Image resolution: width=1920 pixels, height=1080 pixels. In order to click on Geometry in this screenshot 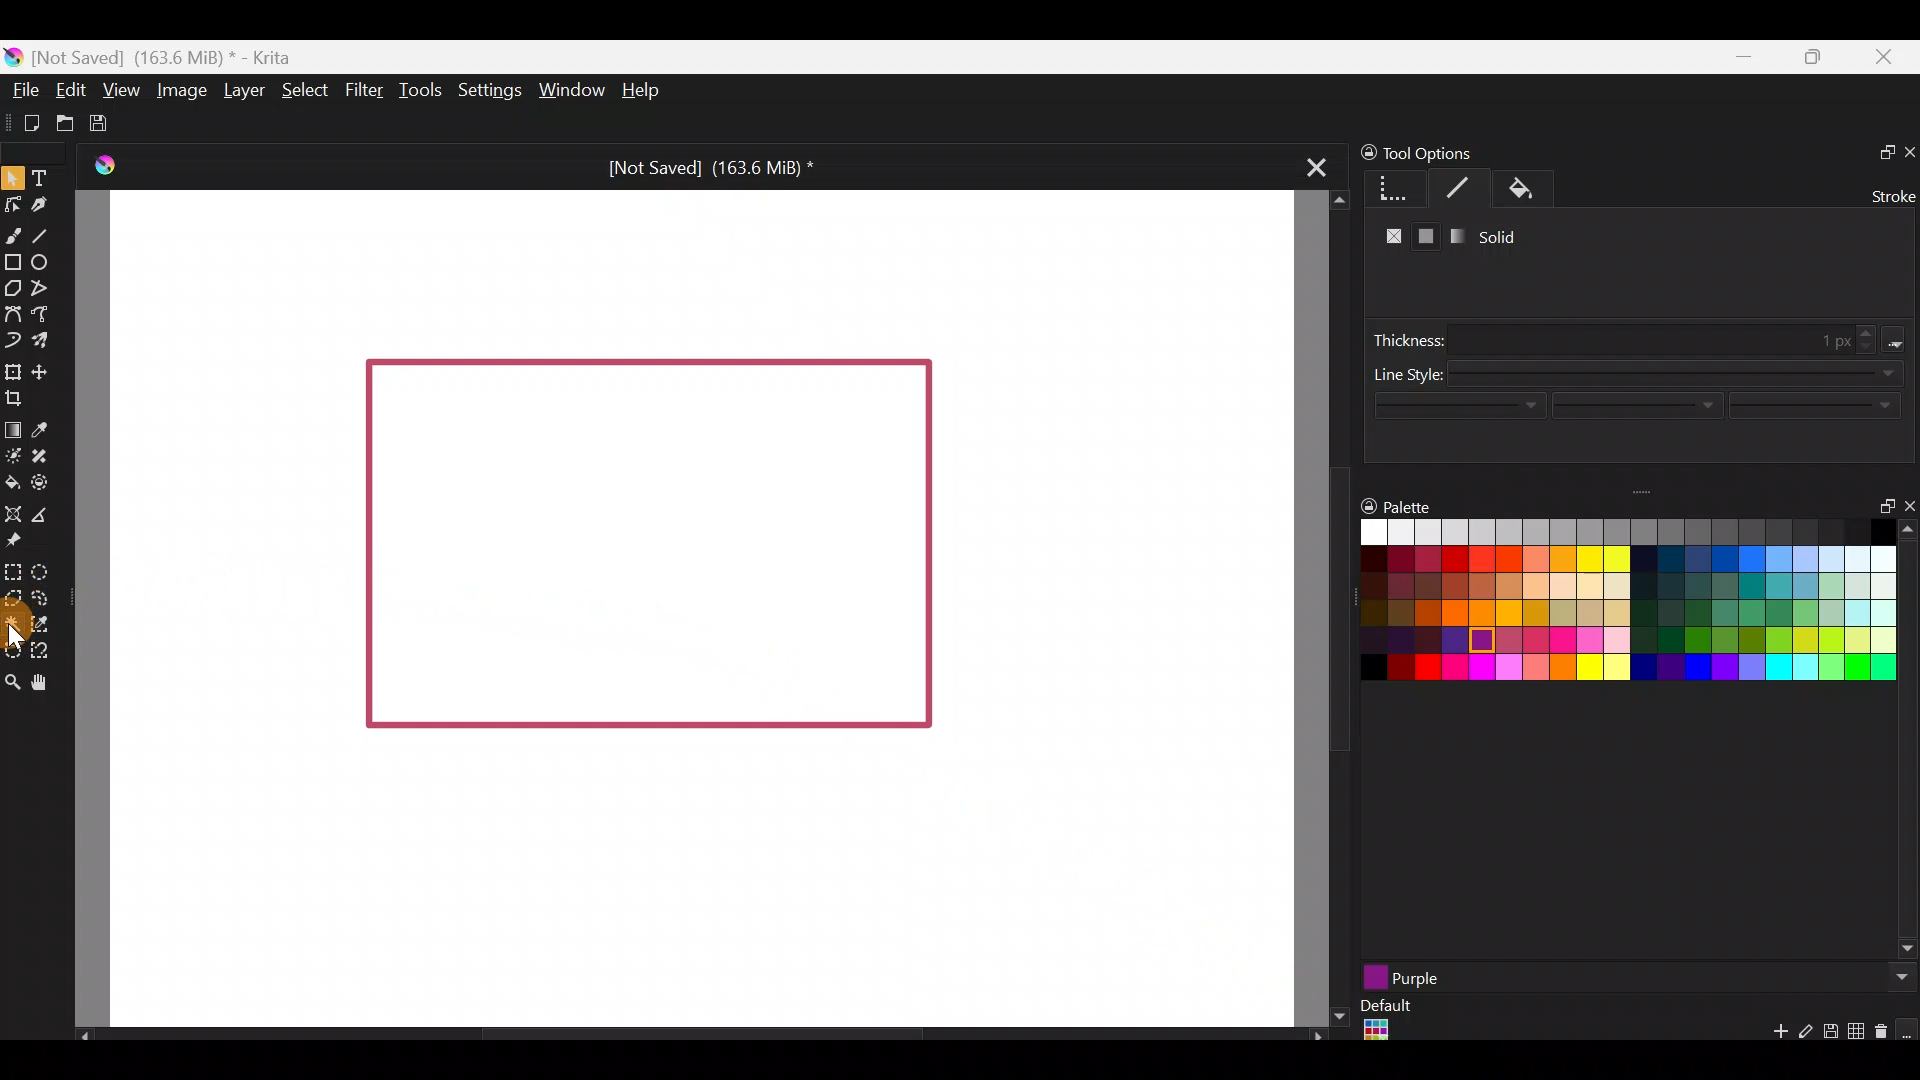, I will do `click(1387, 187)`.